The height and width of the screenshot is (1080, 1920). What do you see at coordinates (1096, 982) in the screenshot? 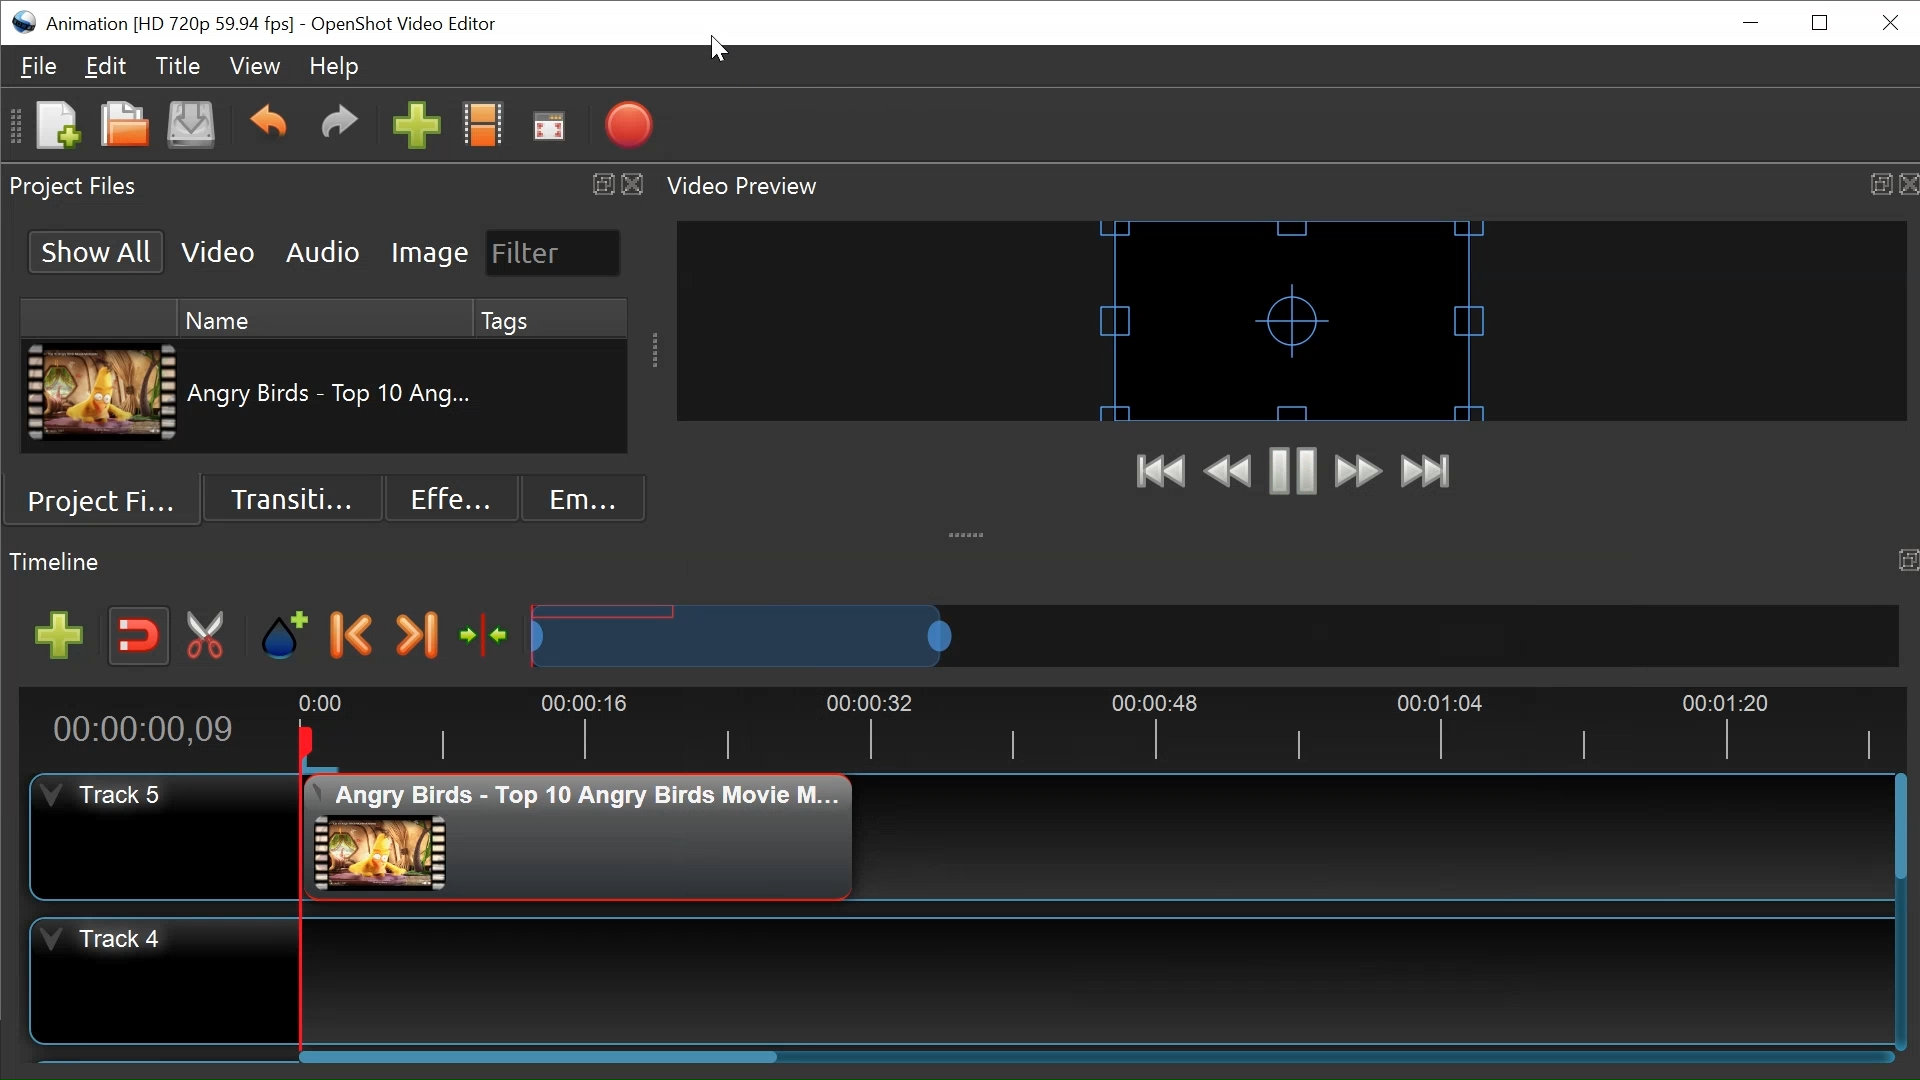
I see `Track Panel` at bounding box center [1096, 982].